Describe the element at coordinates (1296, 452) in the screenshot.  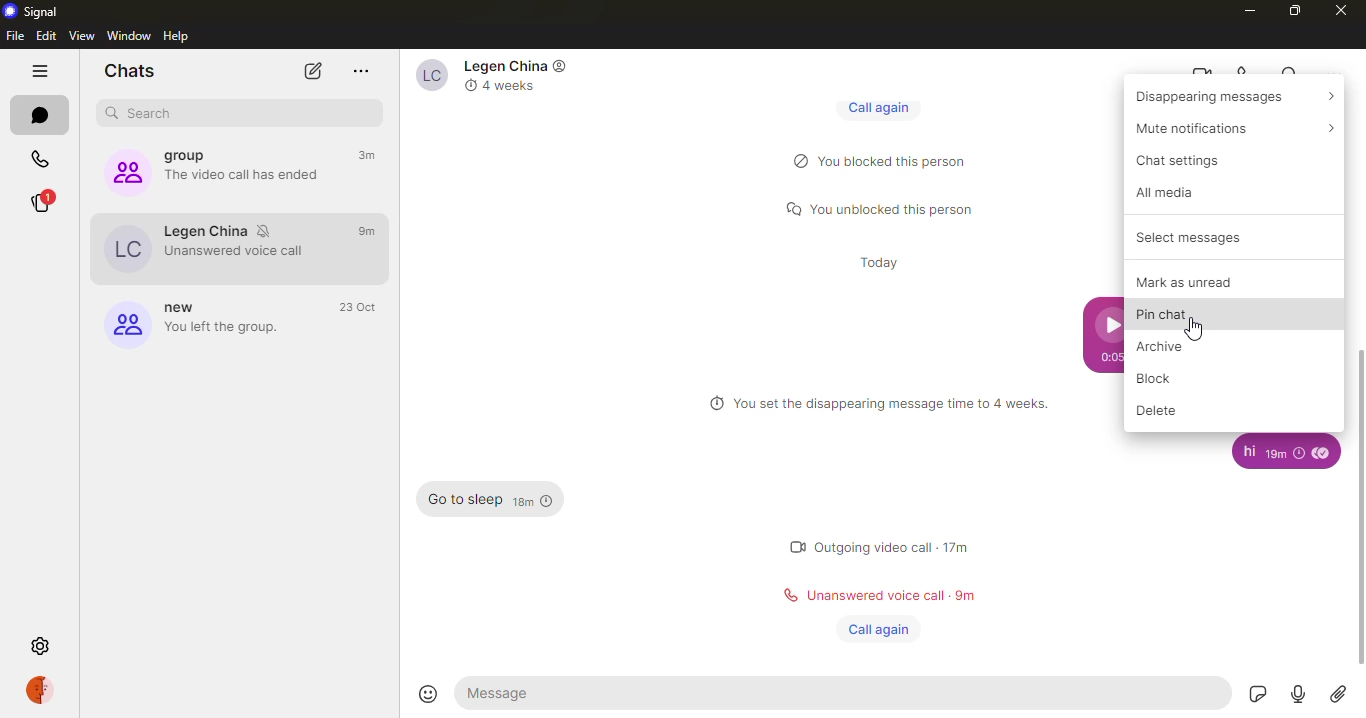
I see `time` at that location.